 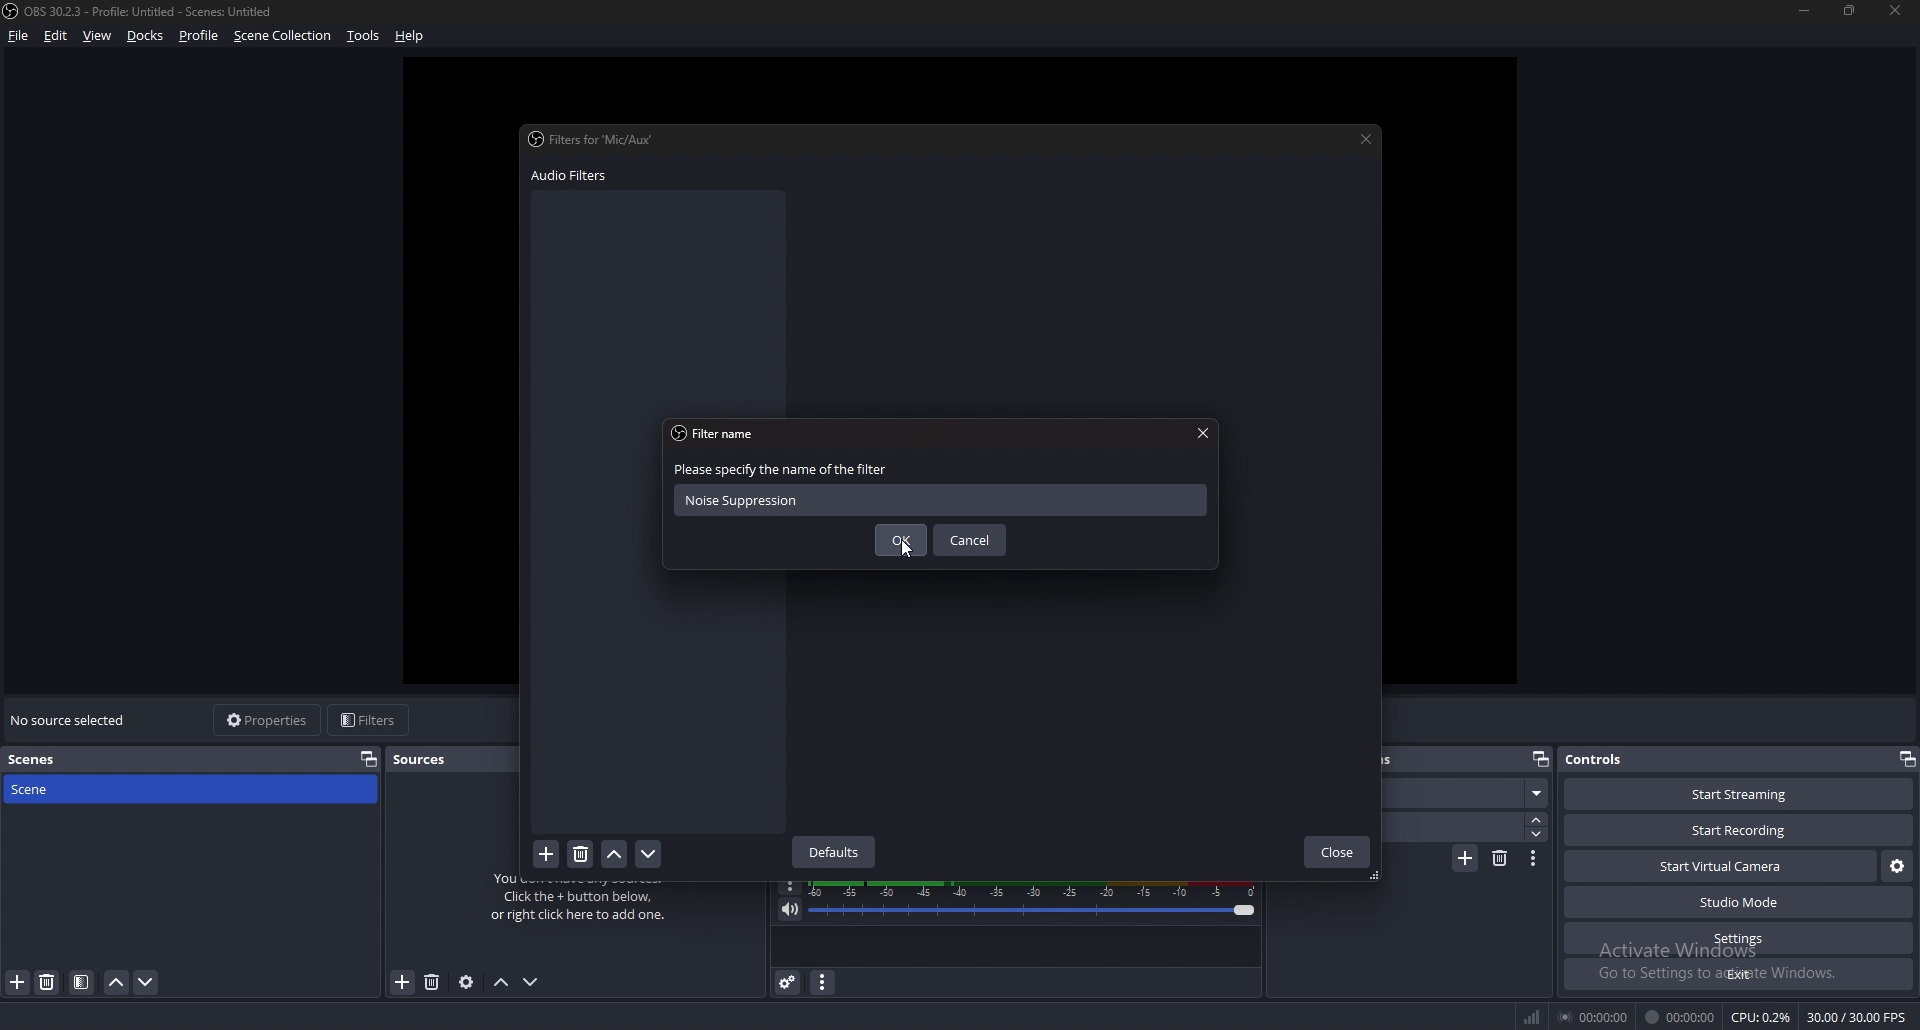 What do you see at coordinates (284, 35) in the screenshot?
I see `scene collection` at bounding box center [284, 35].